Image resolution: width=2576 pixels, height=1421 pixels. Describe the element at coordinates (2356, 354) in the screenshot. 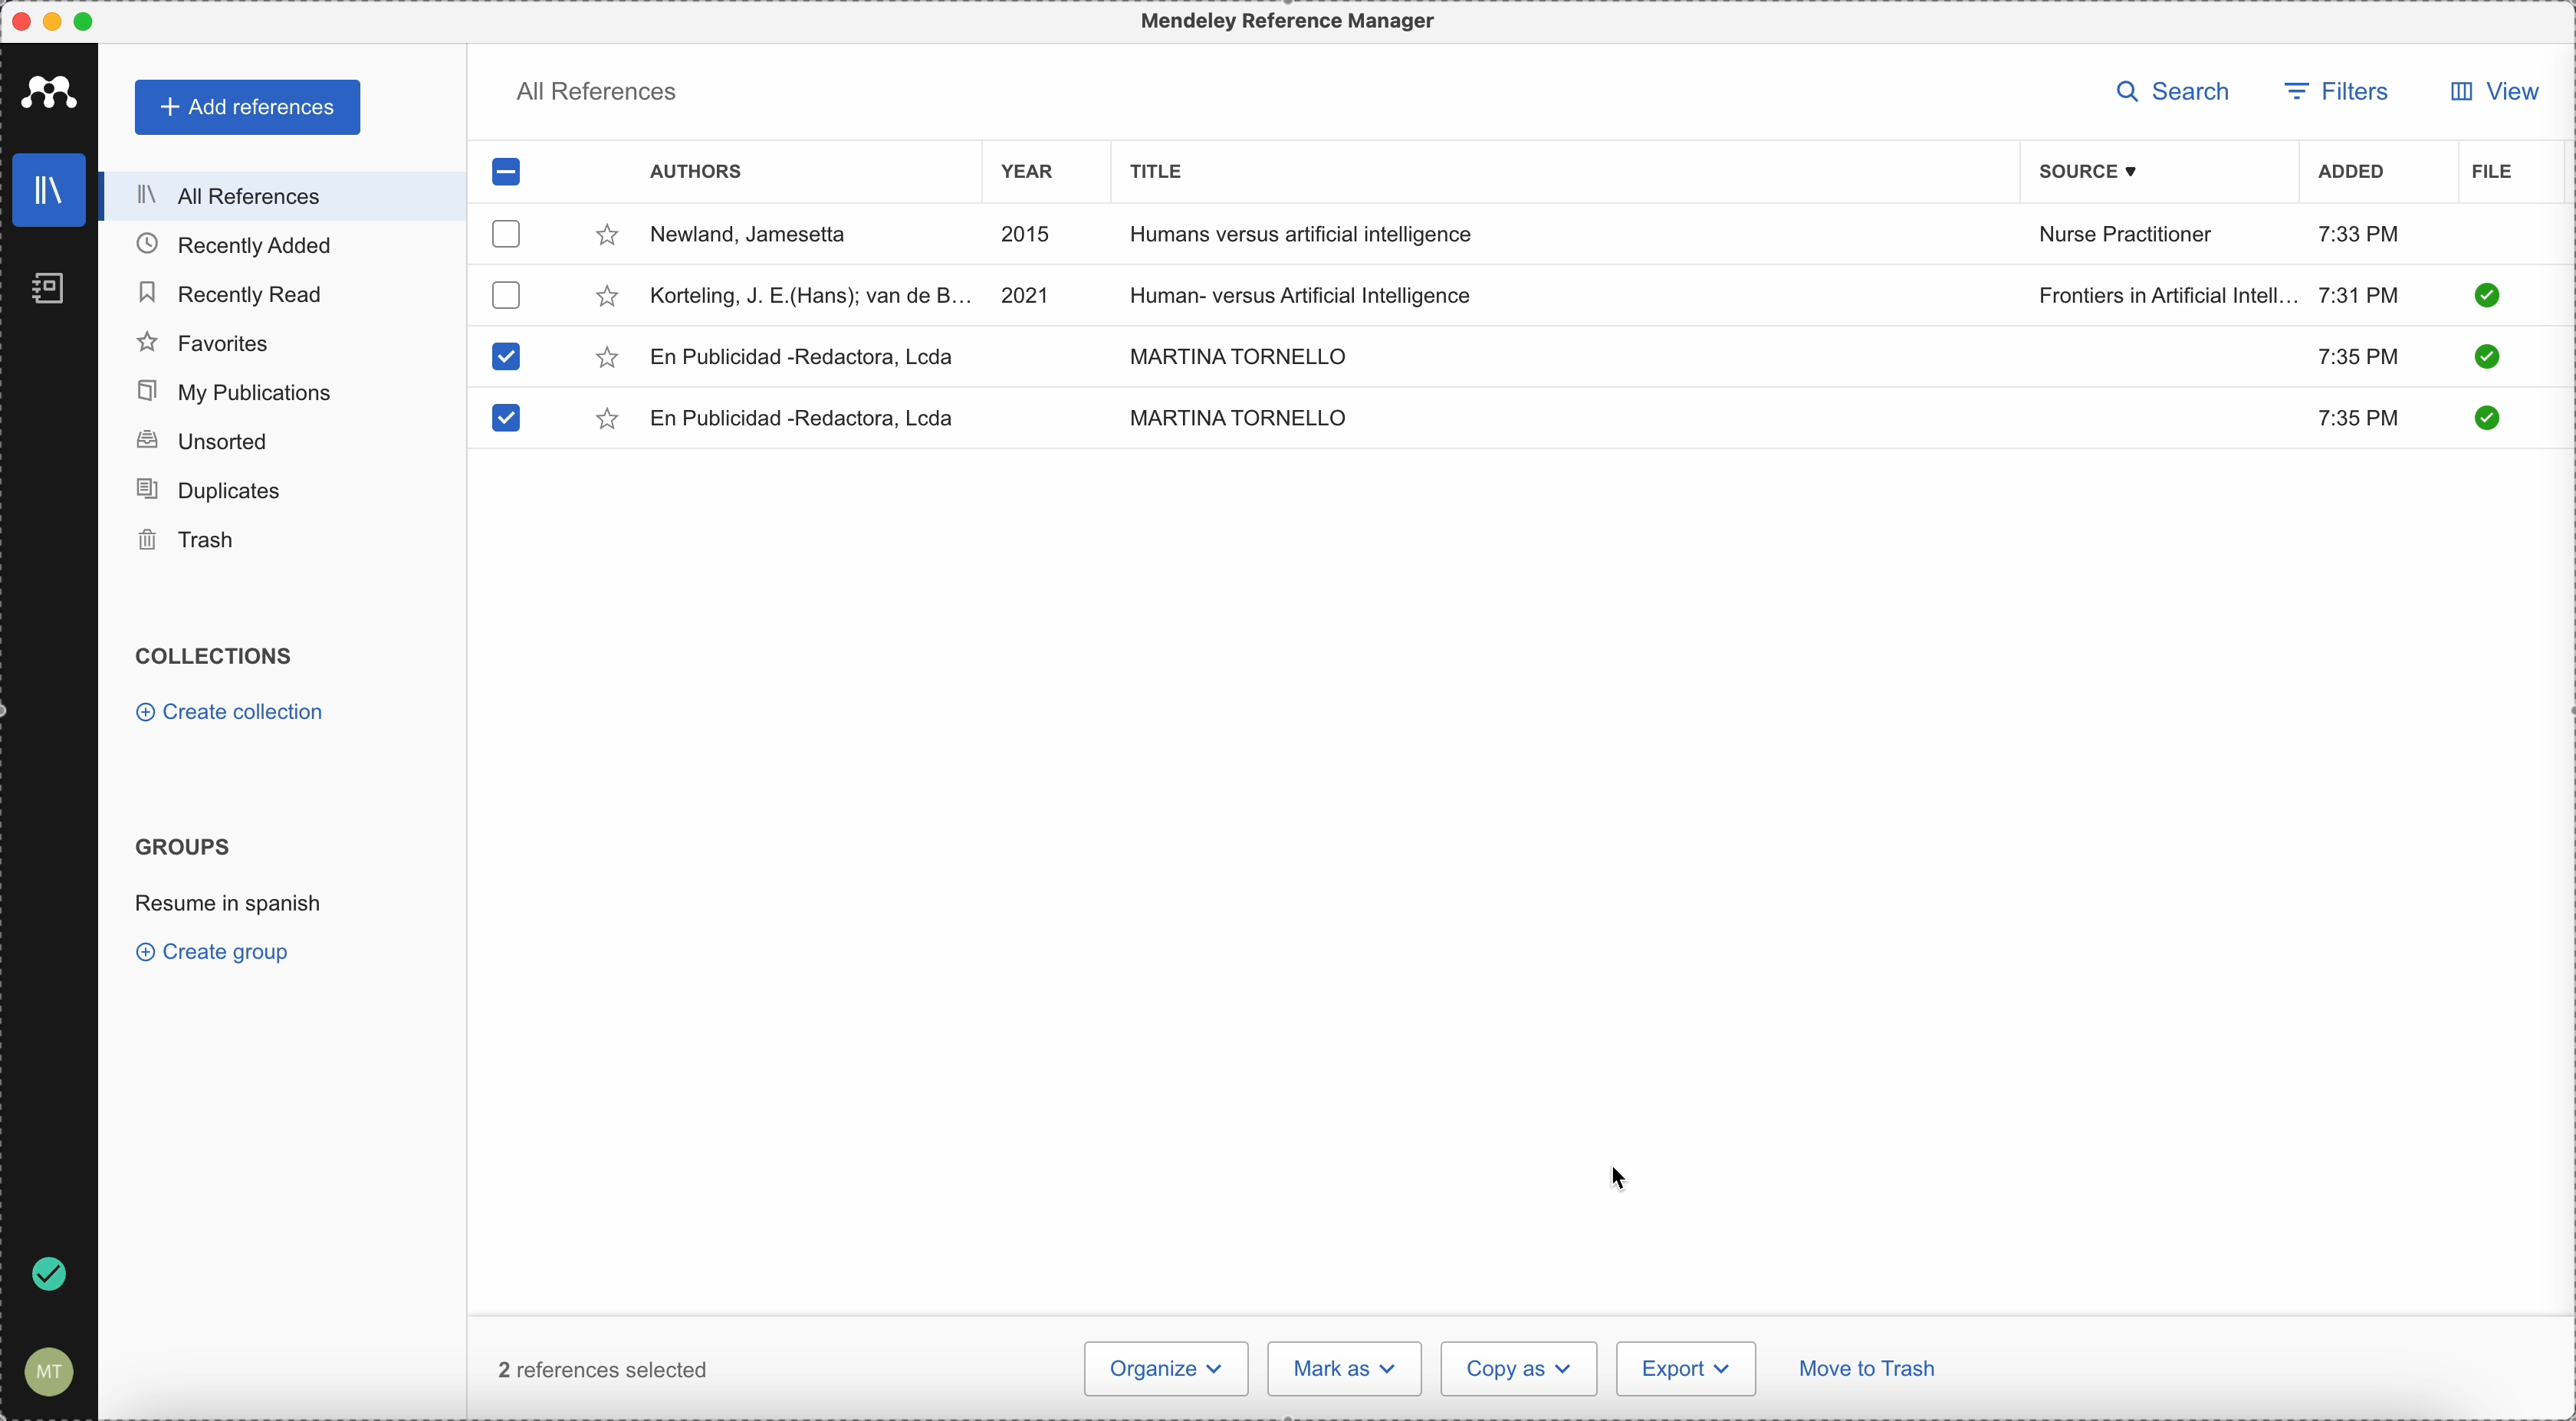

I see `7:35 PM` at that location.